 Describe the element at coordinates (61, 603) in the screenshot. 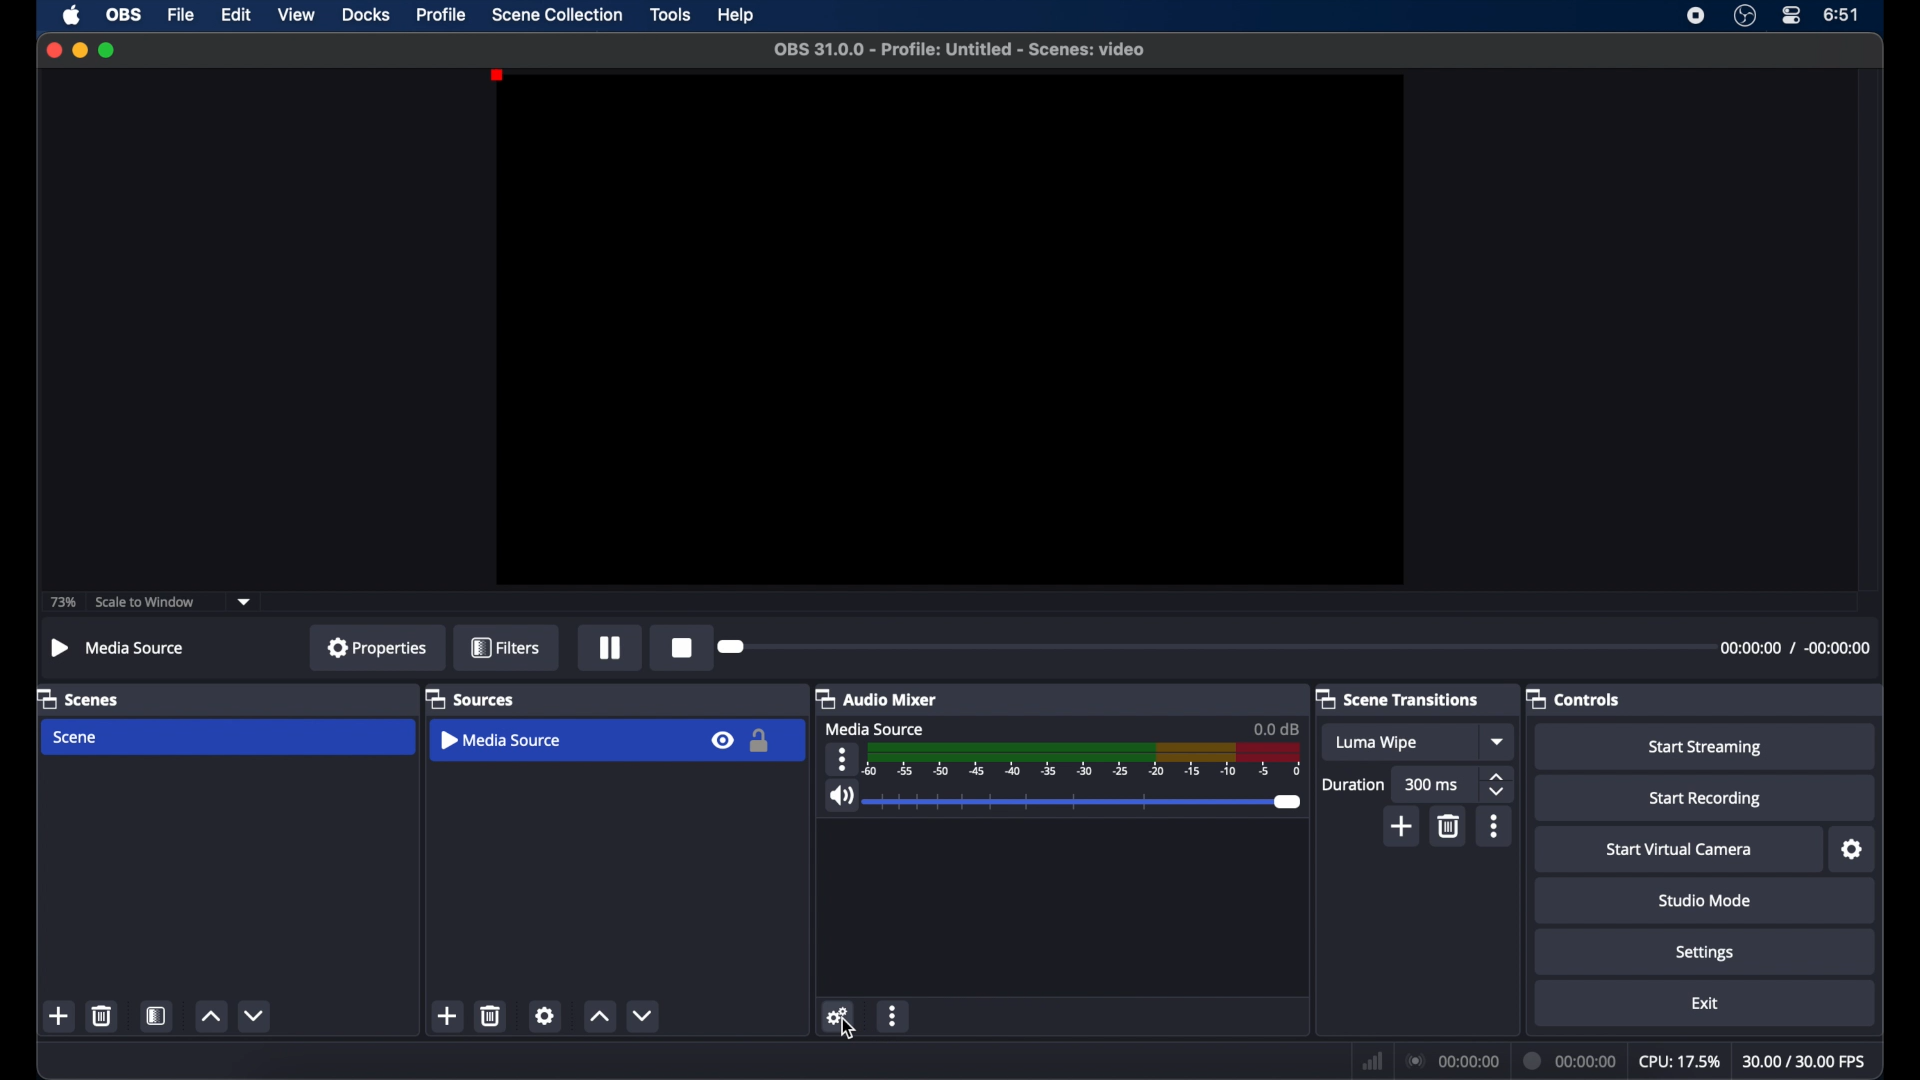

I see `73%` at that location.